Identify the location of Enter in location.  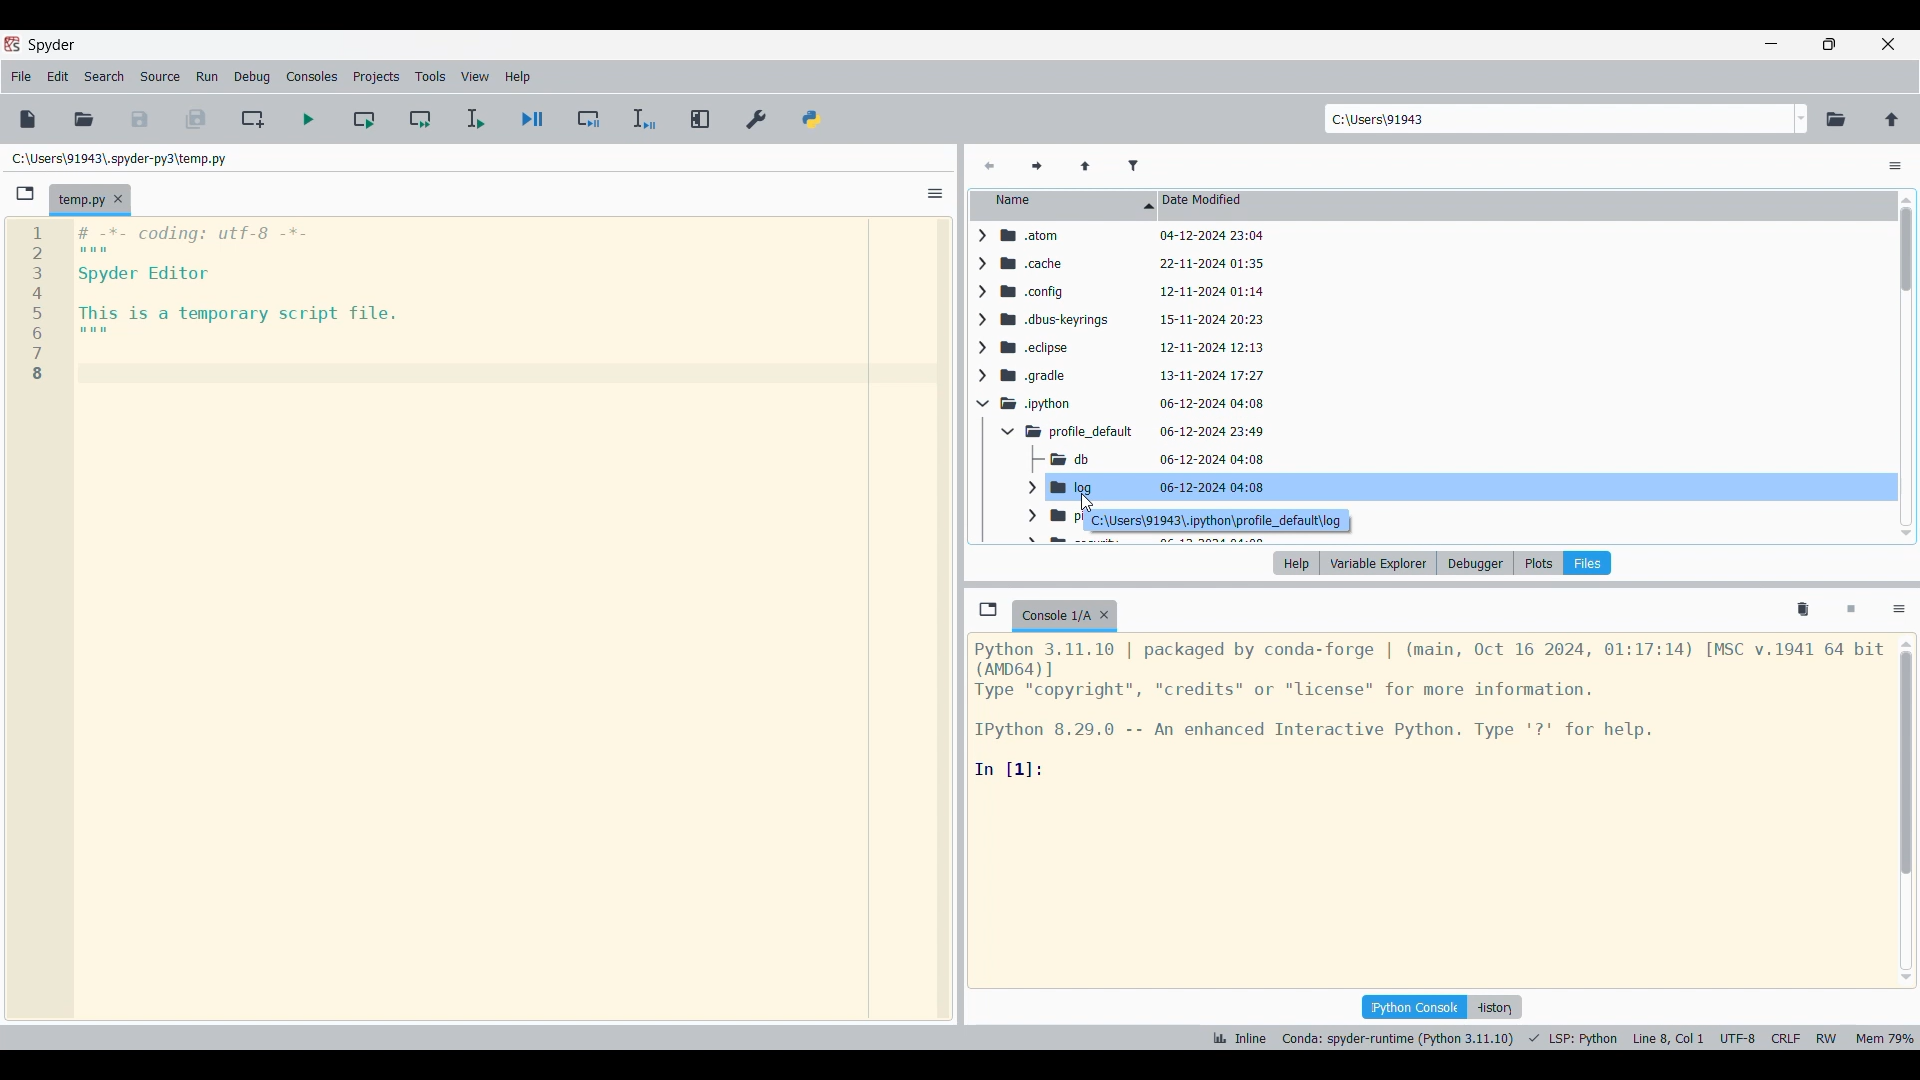
(1557, 119).